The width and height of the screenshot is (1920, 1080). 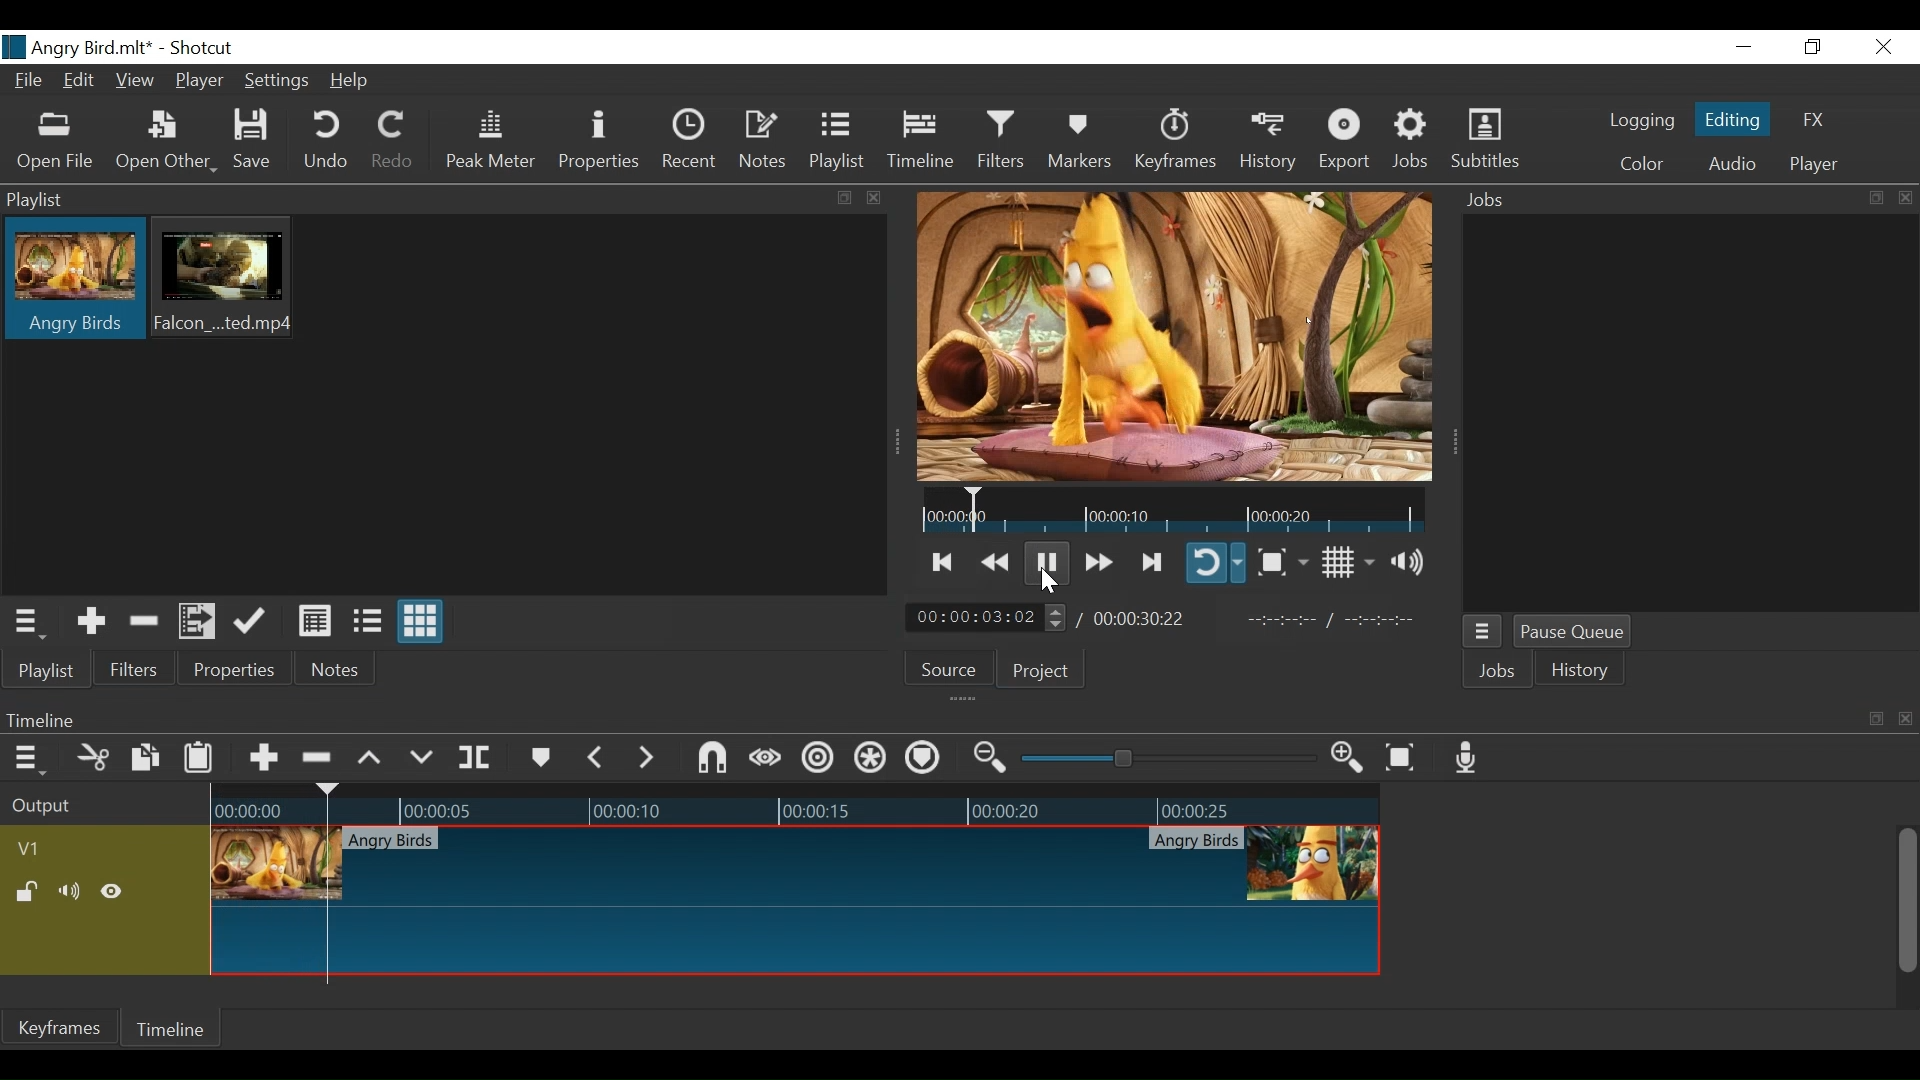 What do you see at coordinates (490, 143) in the screenshot?
I see `Peak Meter` at bounding box center [490, 143].